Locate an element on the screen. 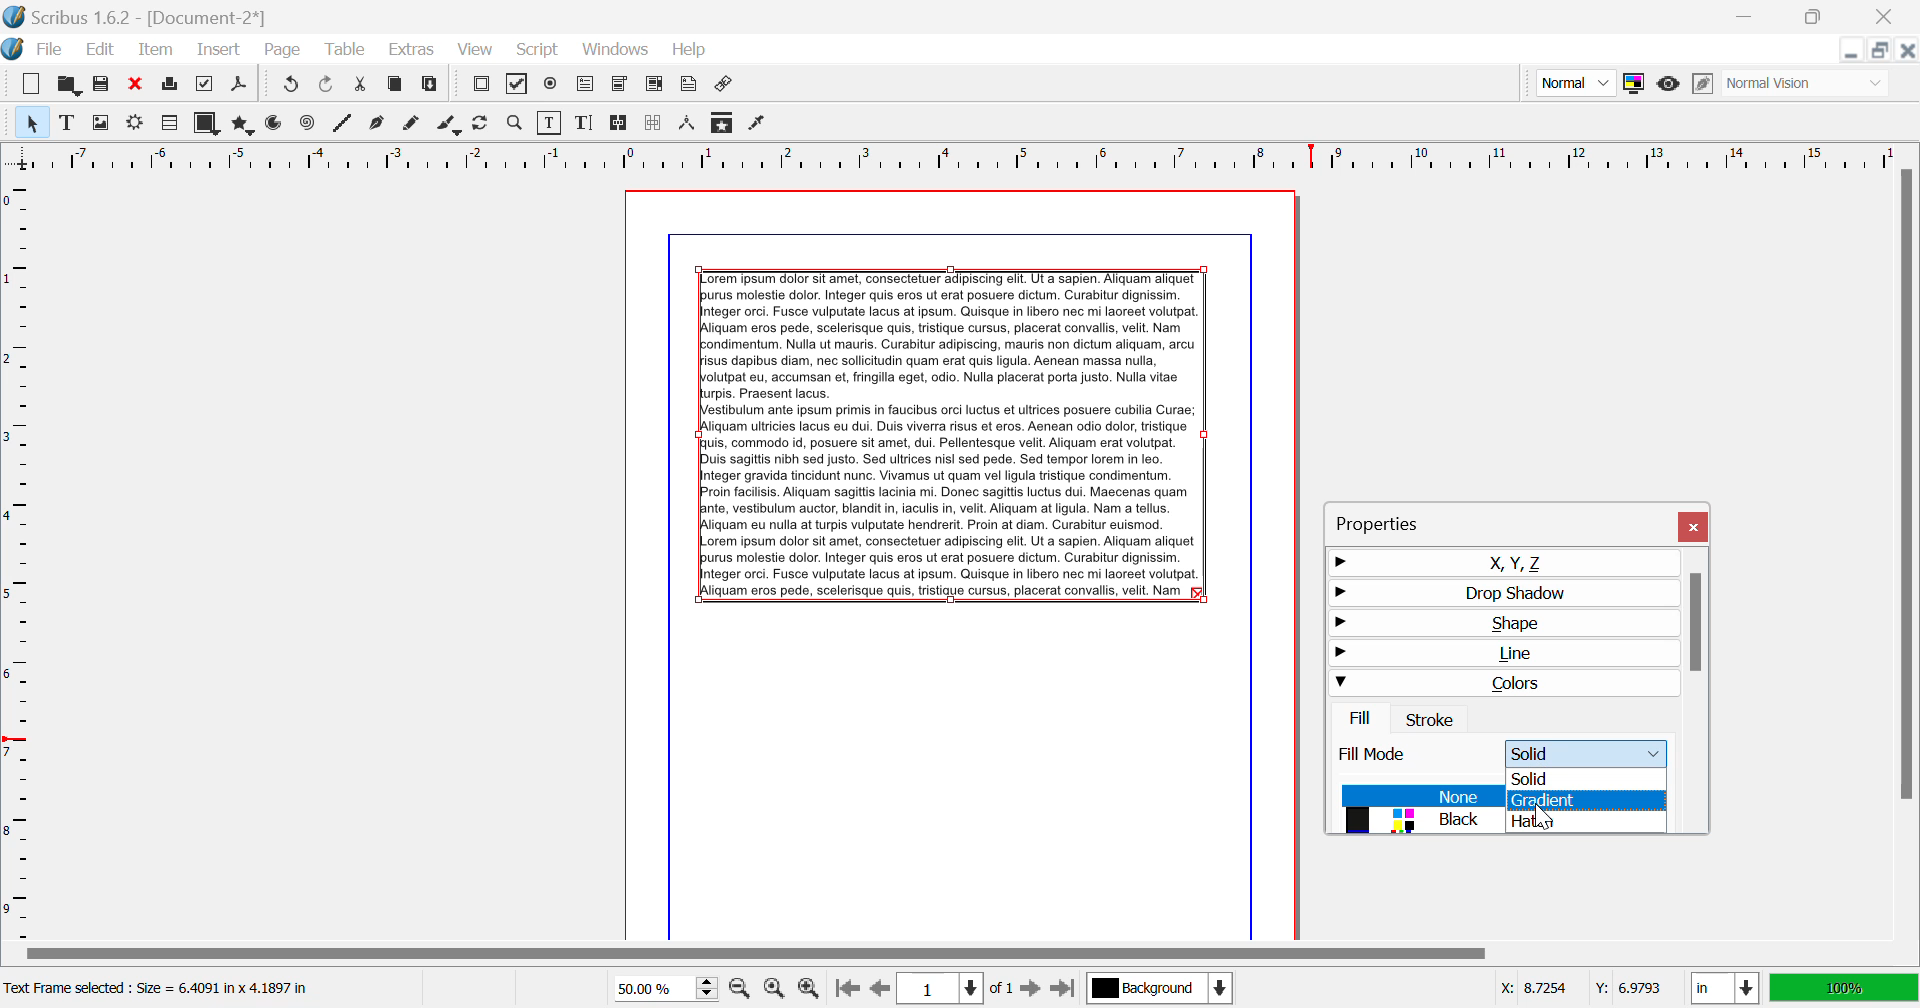  Next Page is located at coordinates (1030, 987).